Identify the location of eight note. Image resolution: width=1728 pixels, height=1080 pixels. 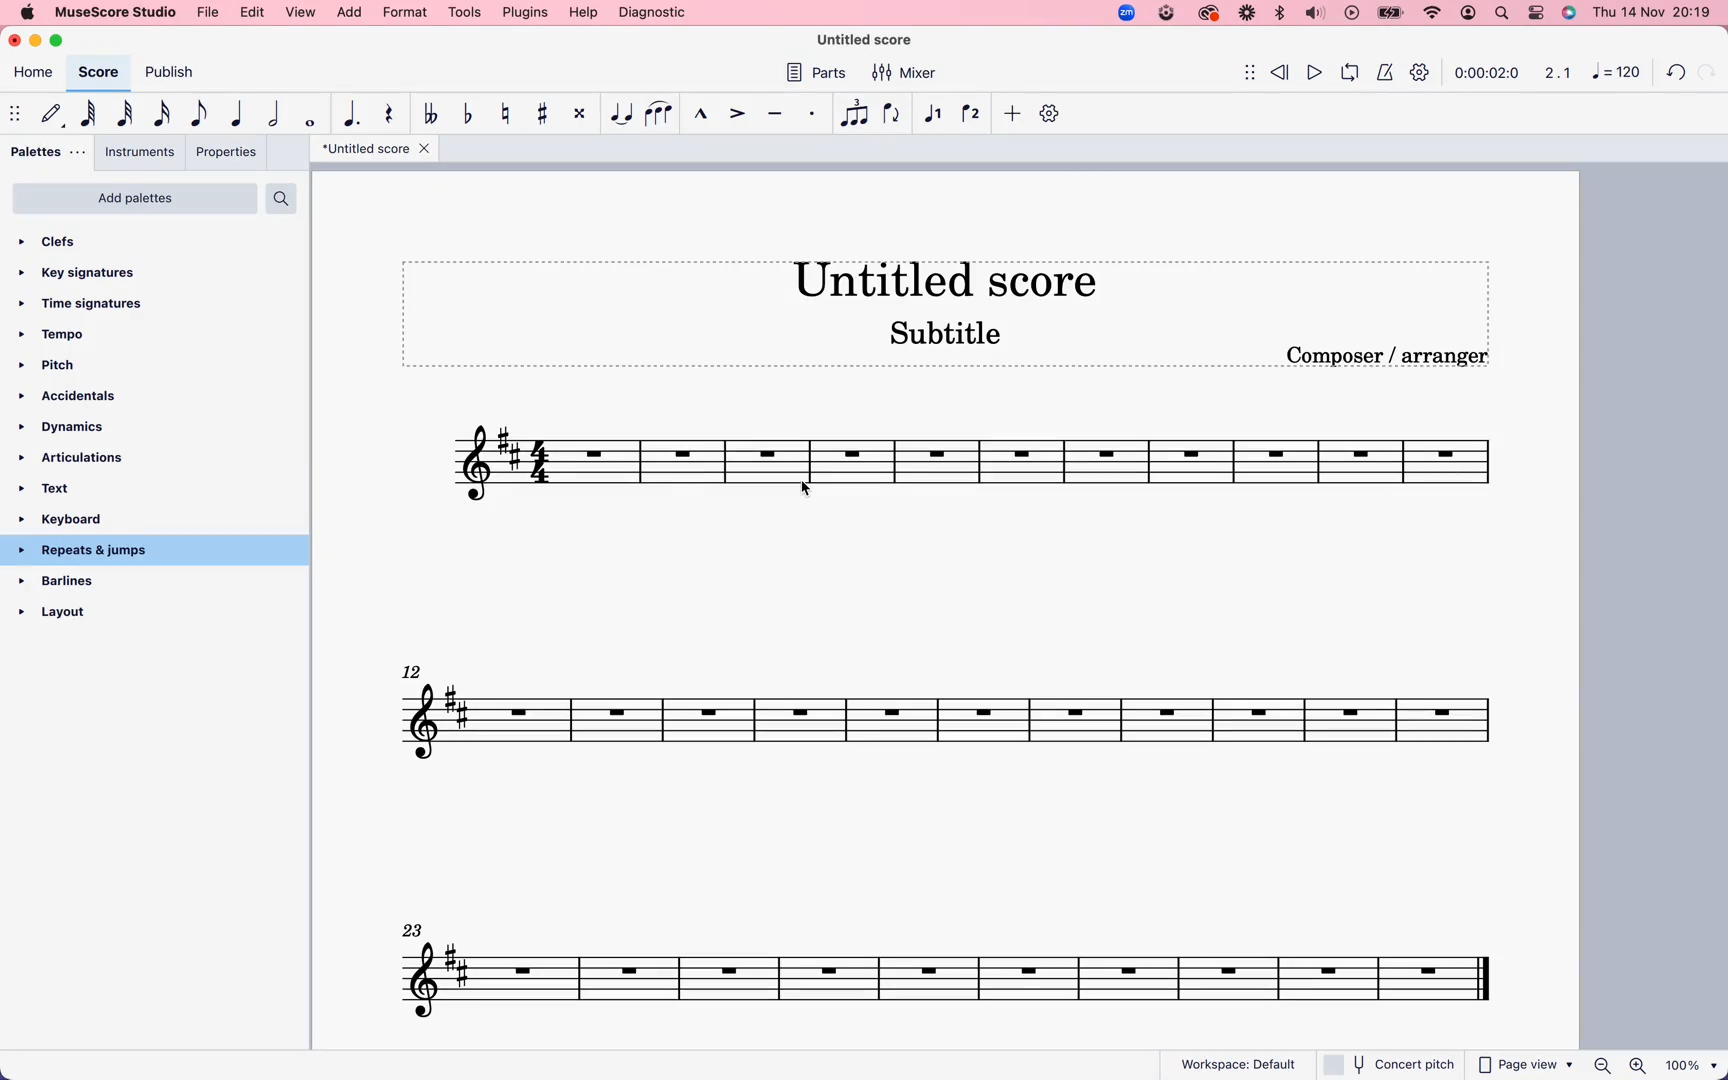
(199, 115).